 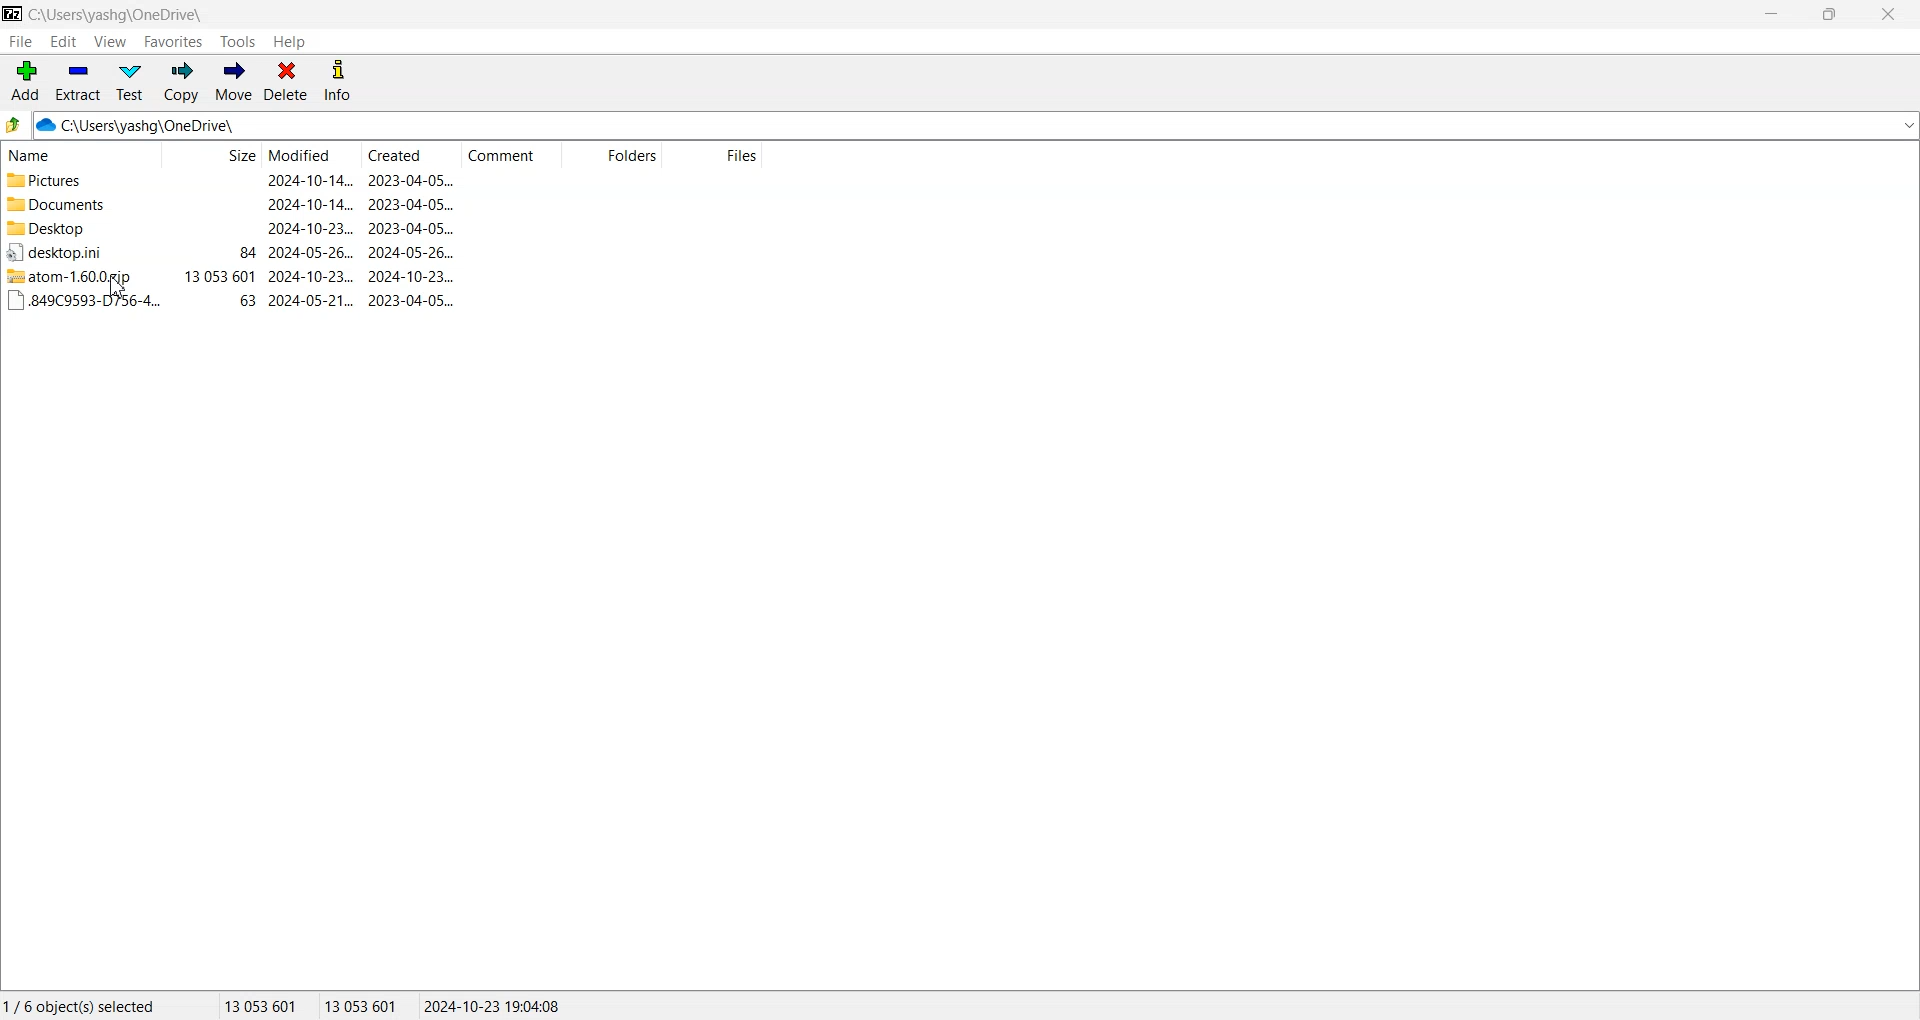 What do you see at coordinates (412, 276) in the screenshot?
I see `2024-10-23` at bounding box center [412, 276].